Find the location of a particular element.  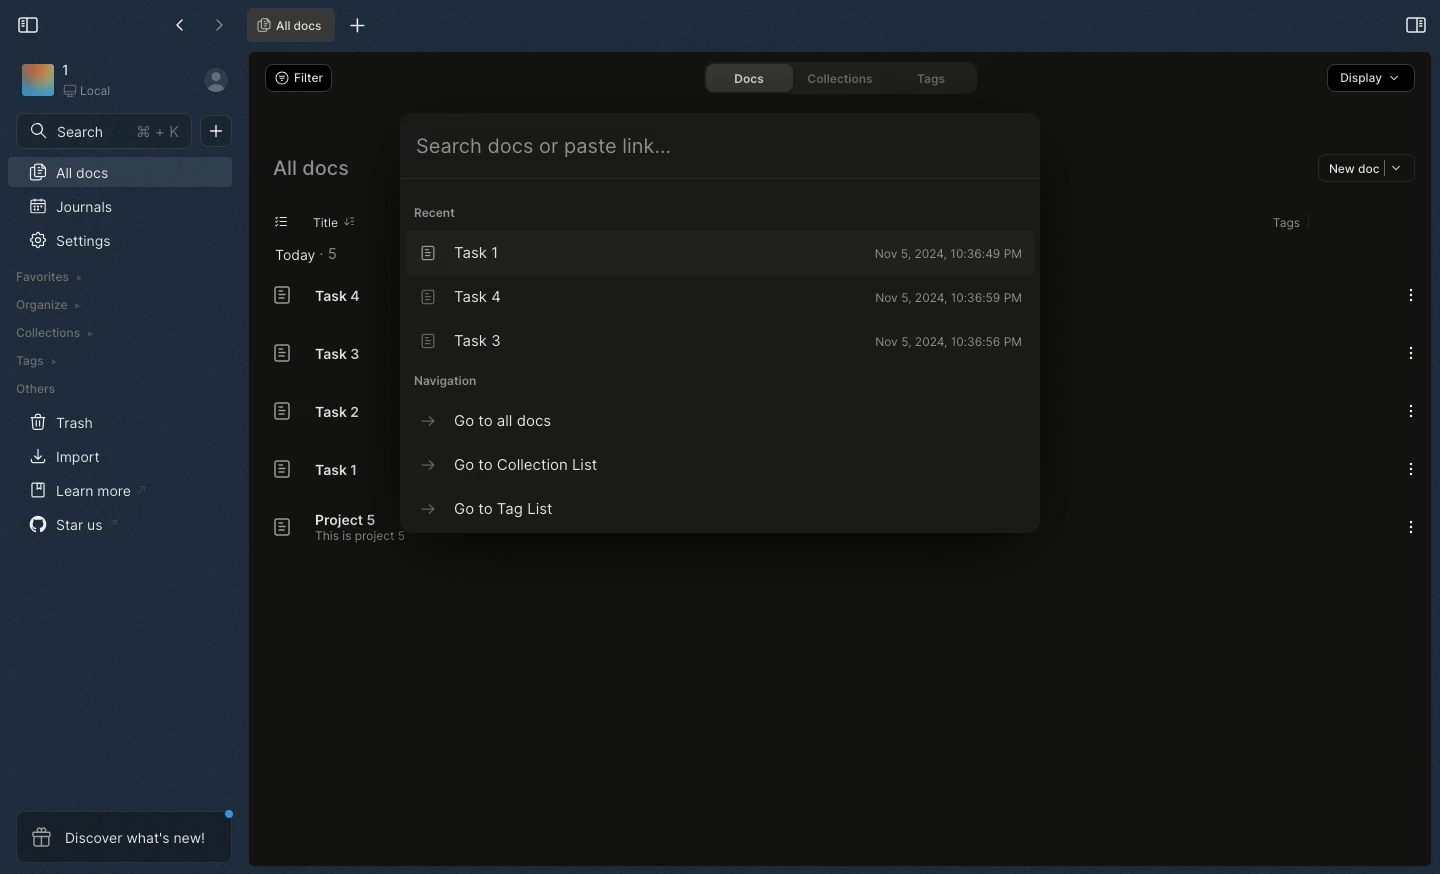

Project 5 is located at coordinates (337, 528).